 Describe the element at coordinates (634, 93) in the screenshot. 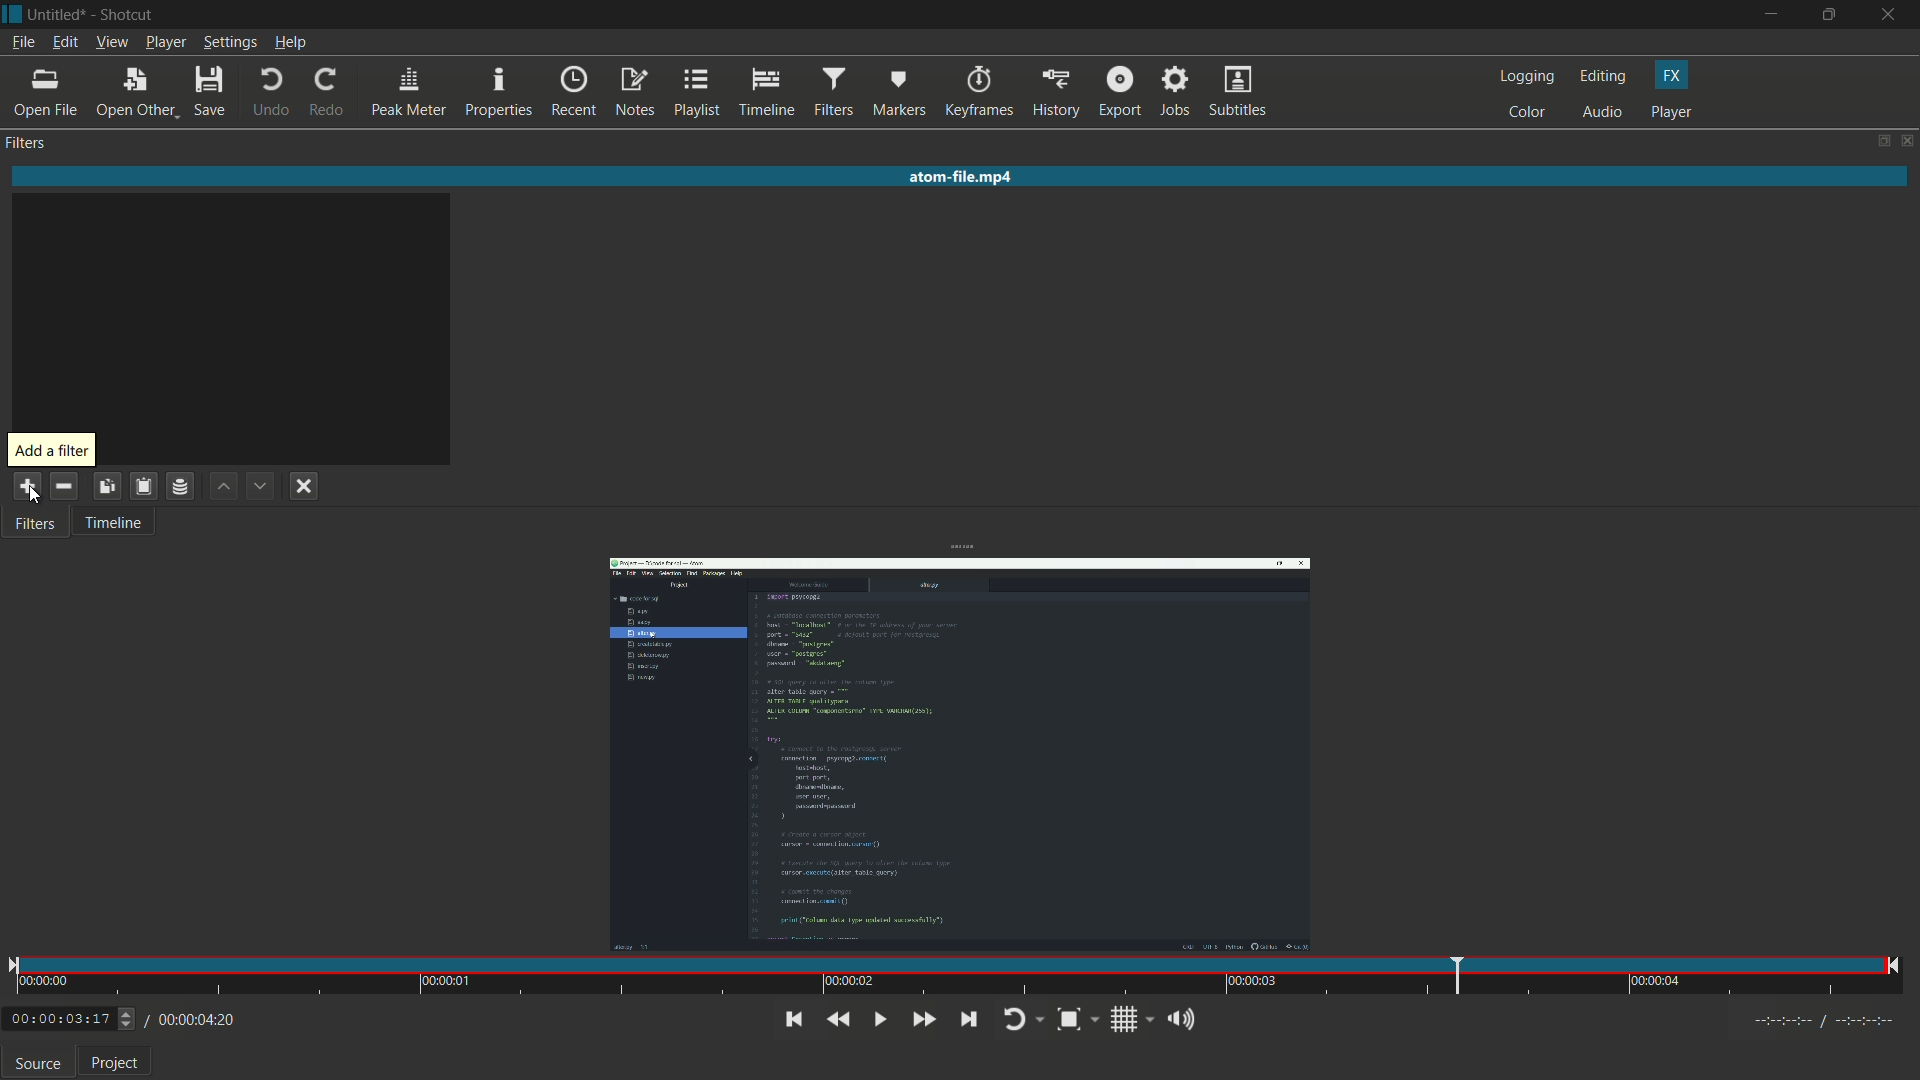

I see `notes` at that location.